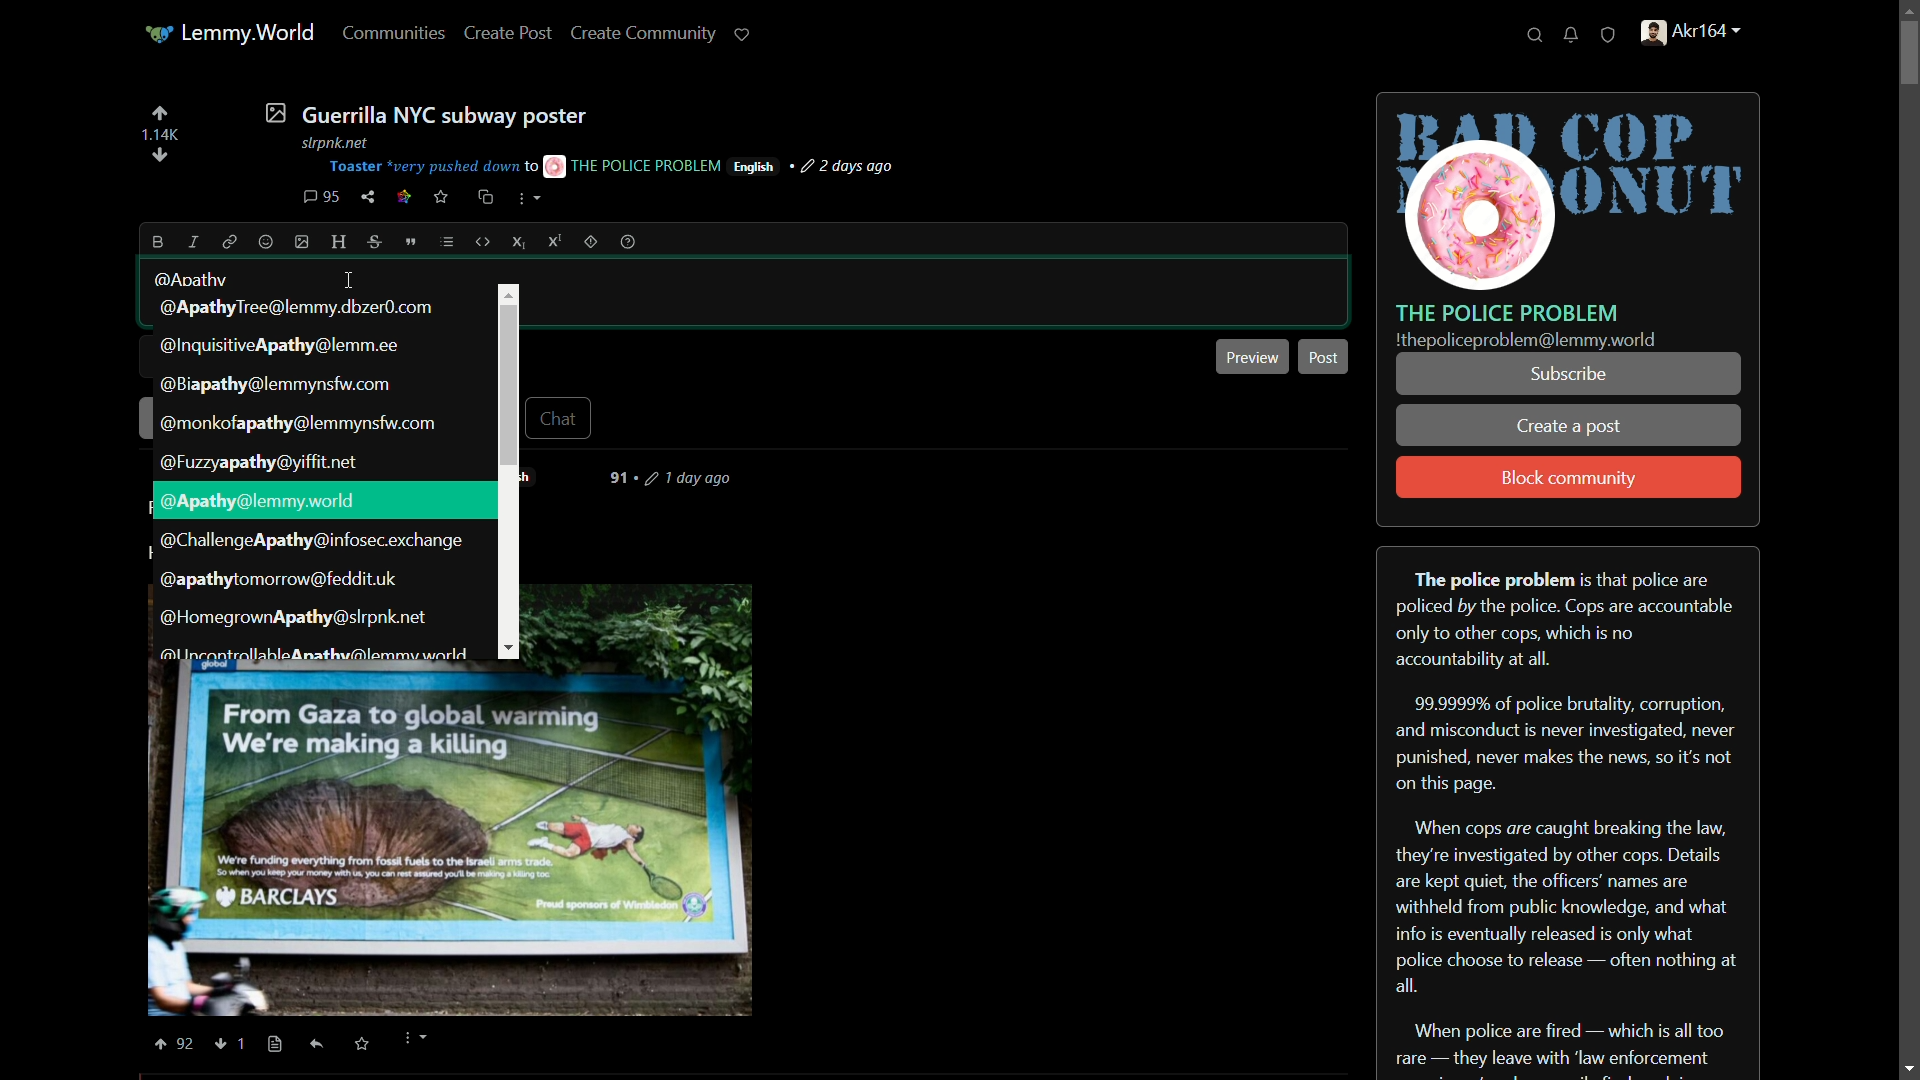 Image resolution: width=1920 pixels, height=1080 pixels. I want to click on @Apathy, so click(193, 279).